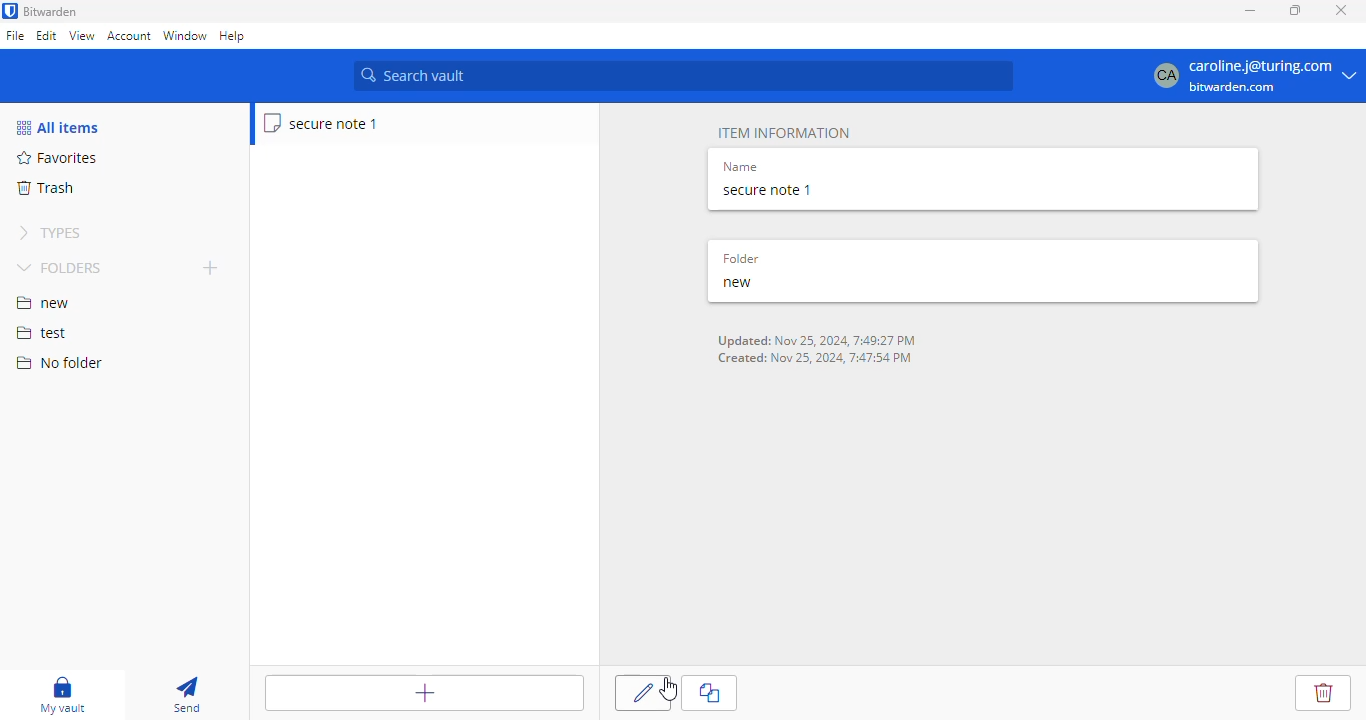  I want to click on profile, so click(1254, 76).